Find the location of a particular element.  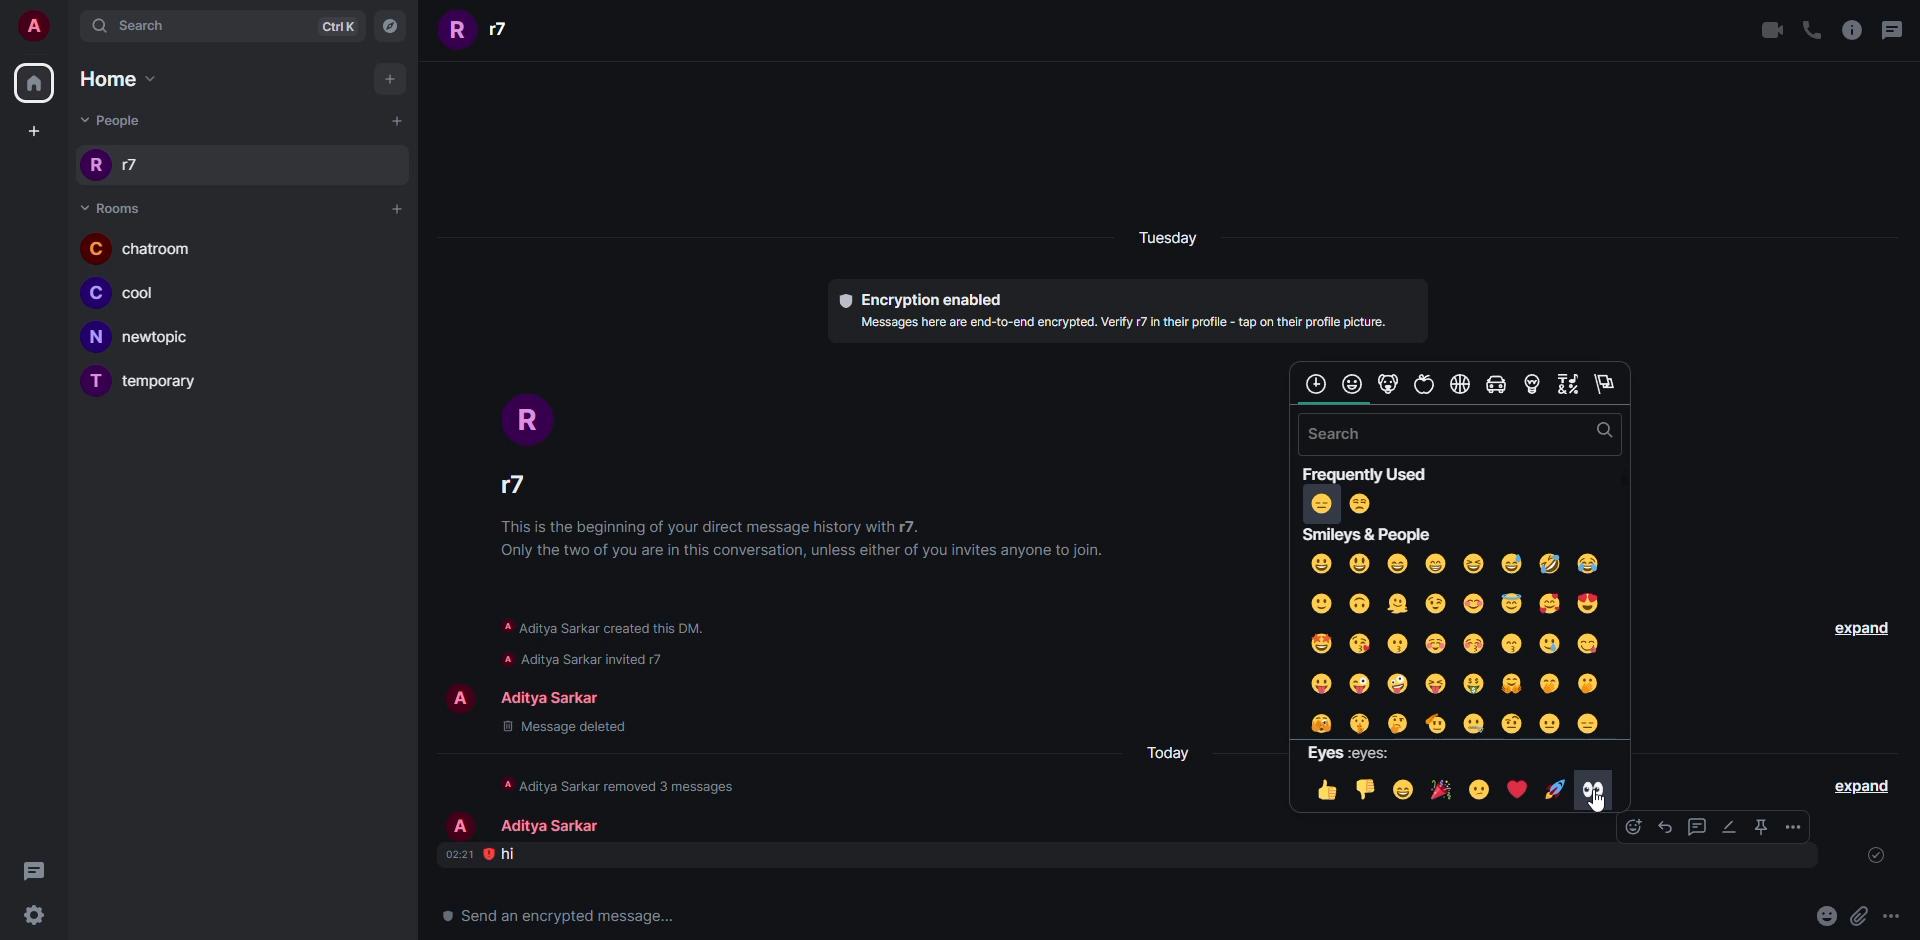

category is located at coordinates (1568, 384).